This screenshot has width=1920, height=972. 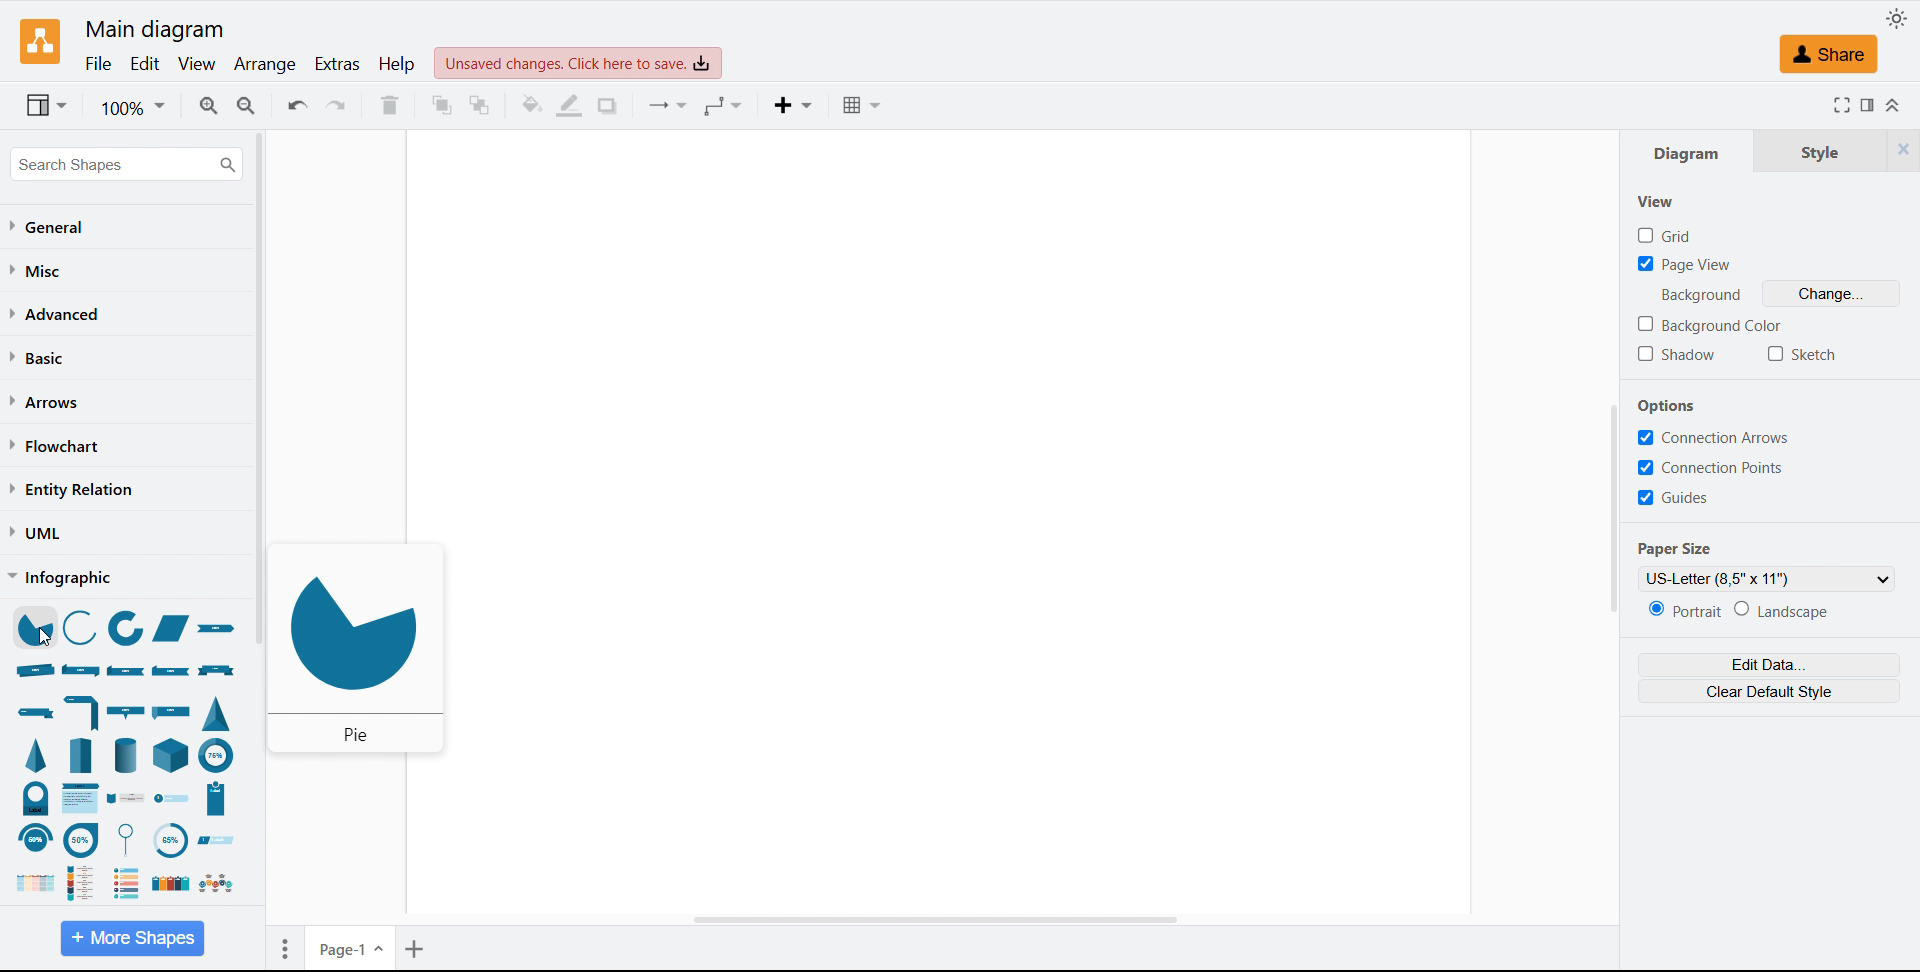 I want to click on bar with callout, so click(x=126, y=714).